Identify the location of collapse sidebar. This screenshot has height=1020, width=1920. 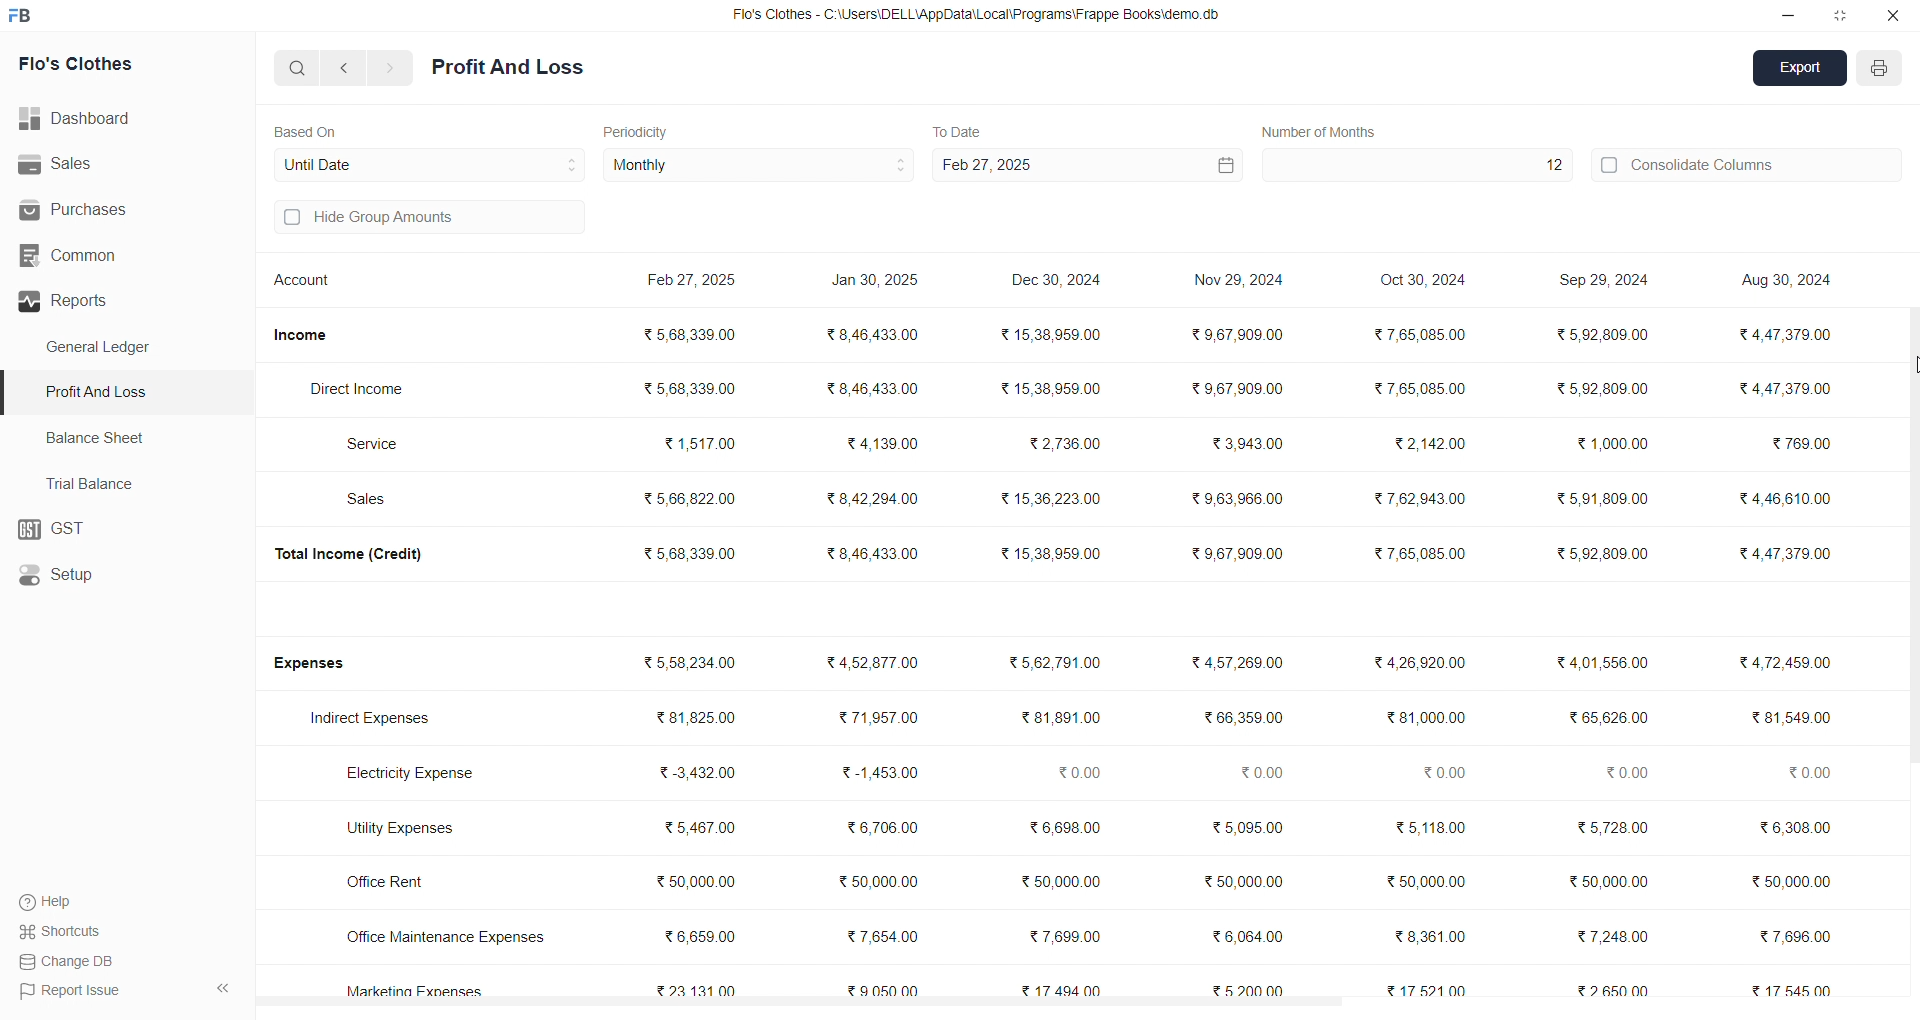
(222, 989).